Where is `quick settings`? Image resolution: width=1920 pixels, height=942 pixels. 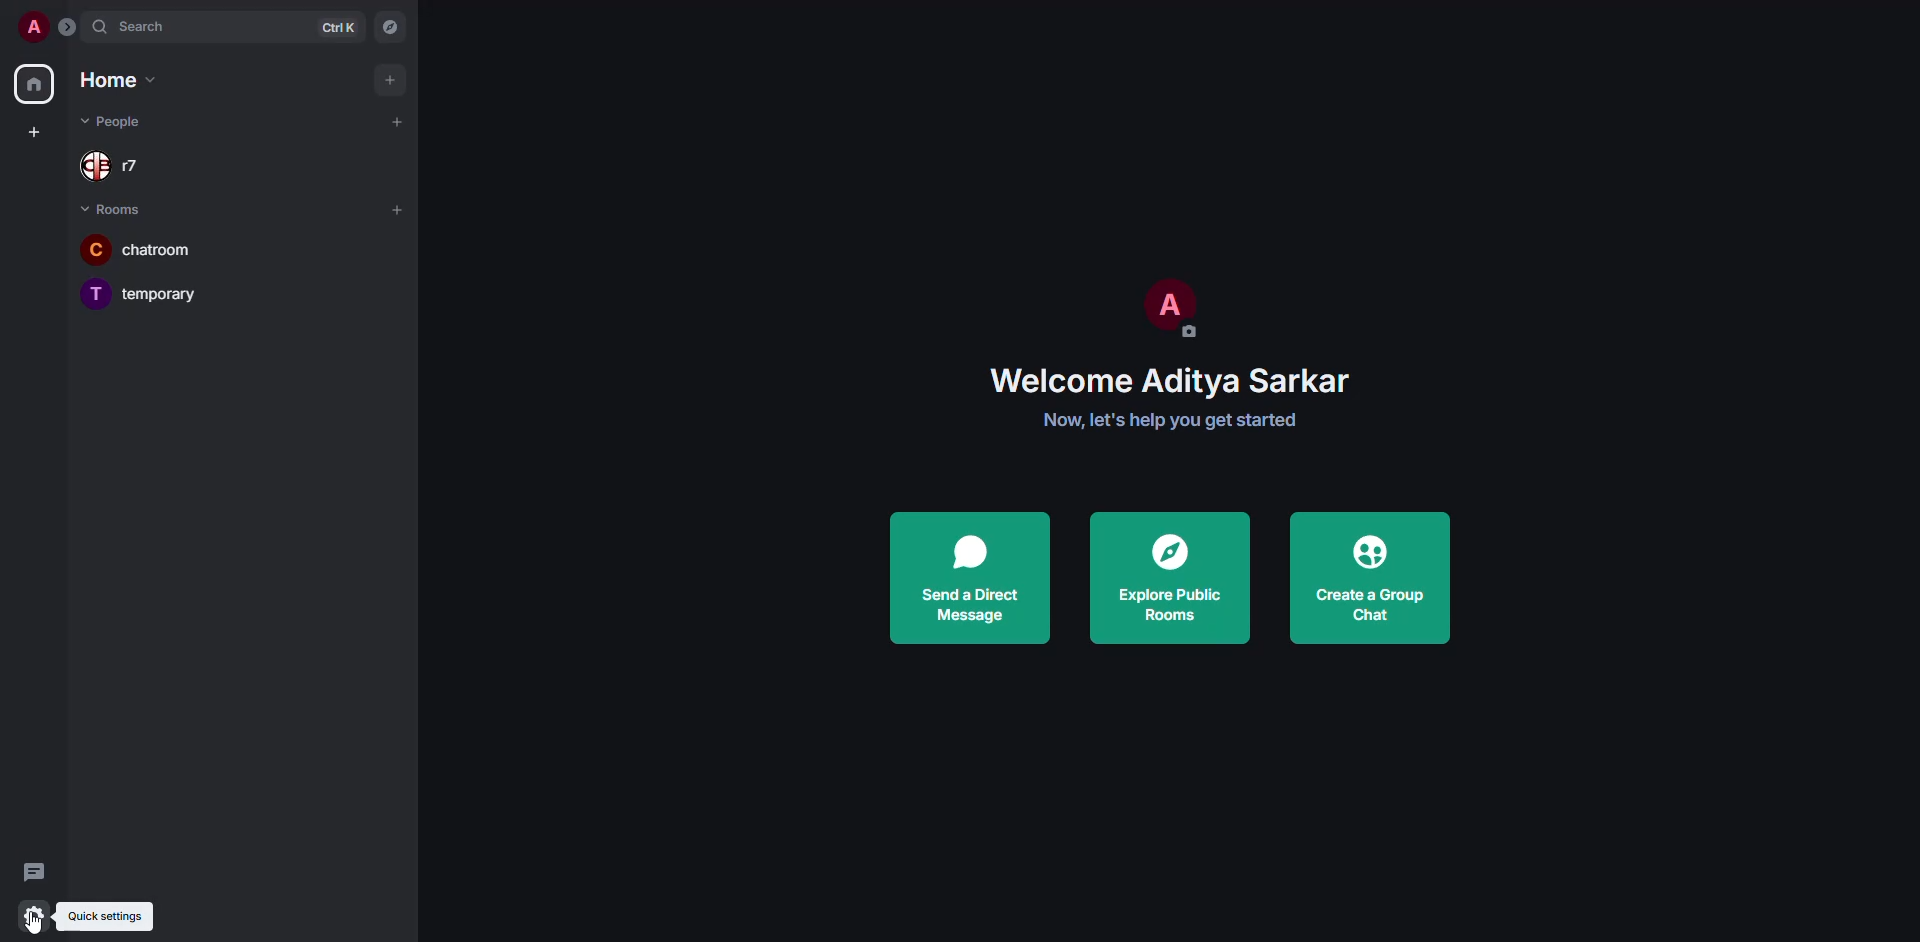
quick settings is located at coordinates (106, 918).